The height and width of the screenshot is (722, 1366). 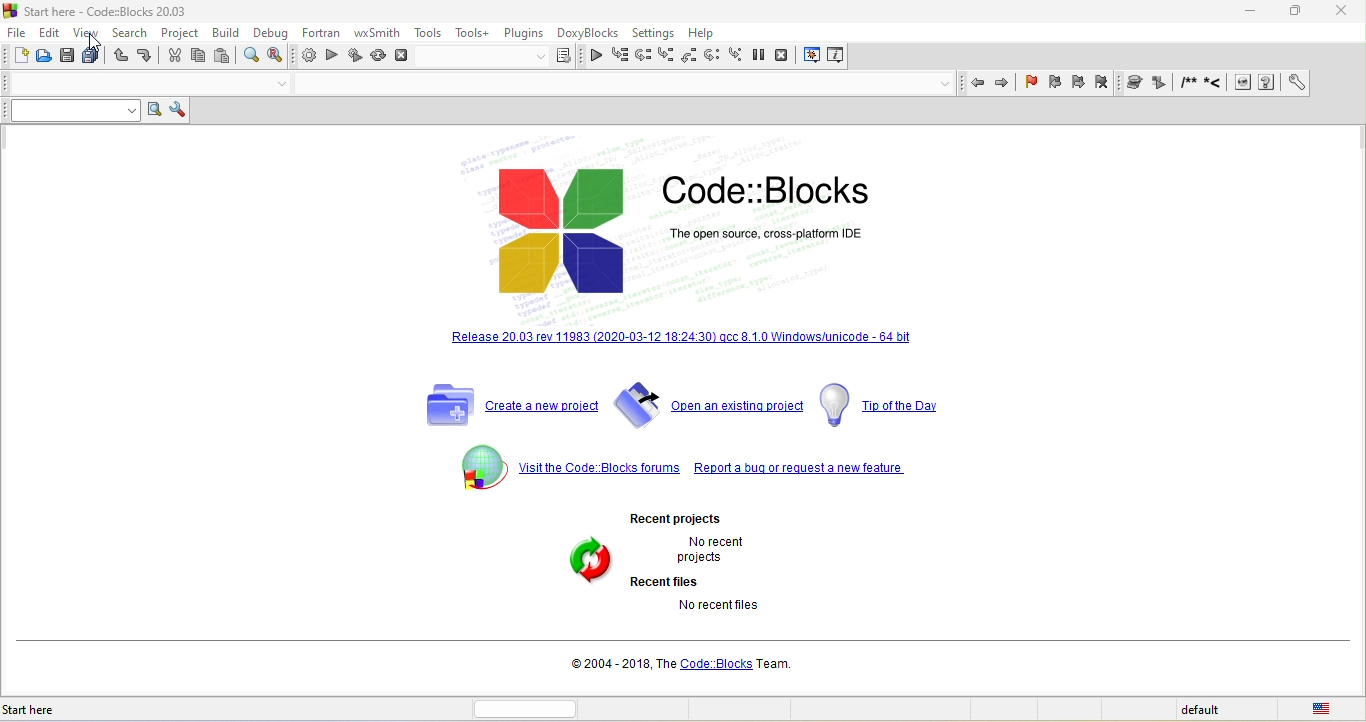 What do you see at coordinates (1136, 81) in the screenshot?
I see `doxywizard` at bounding box center [1136, 81].